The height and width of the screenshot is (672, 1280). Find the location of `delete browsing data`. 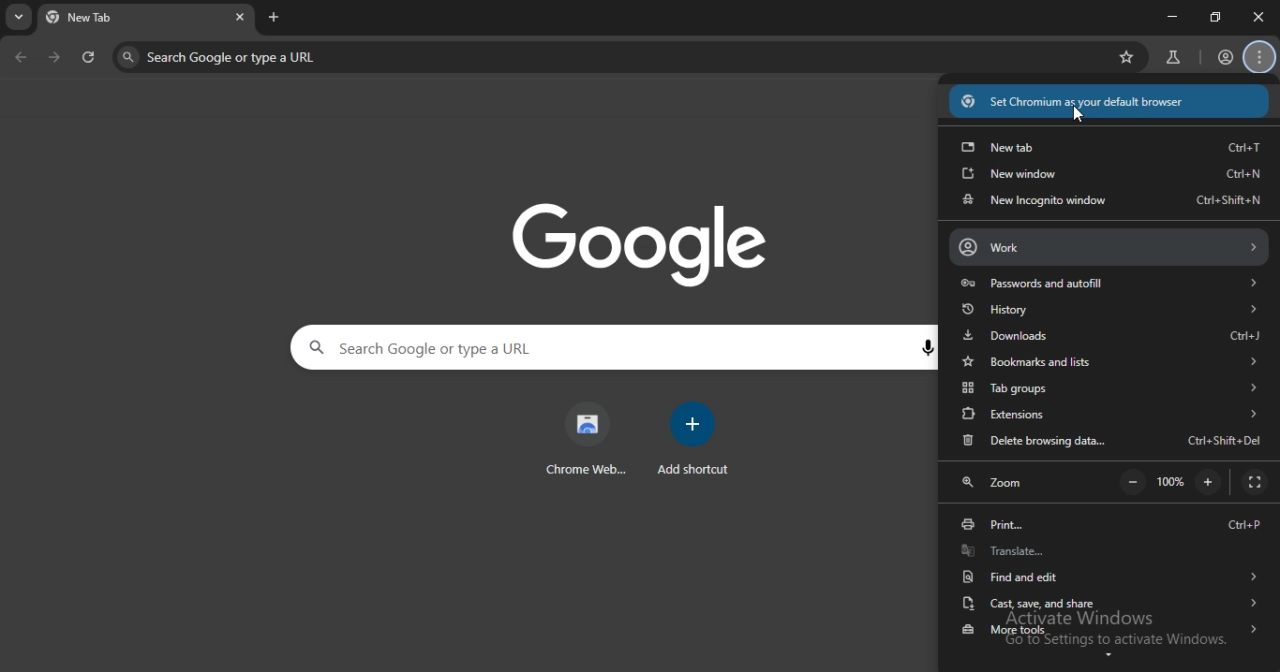

delete browsing data is located at coordinates (1111, 444).